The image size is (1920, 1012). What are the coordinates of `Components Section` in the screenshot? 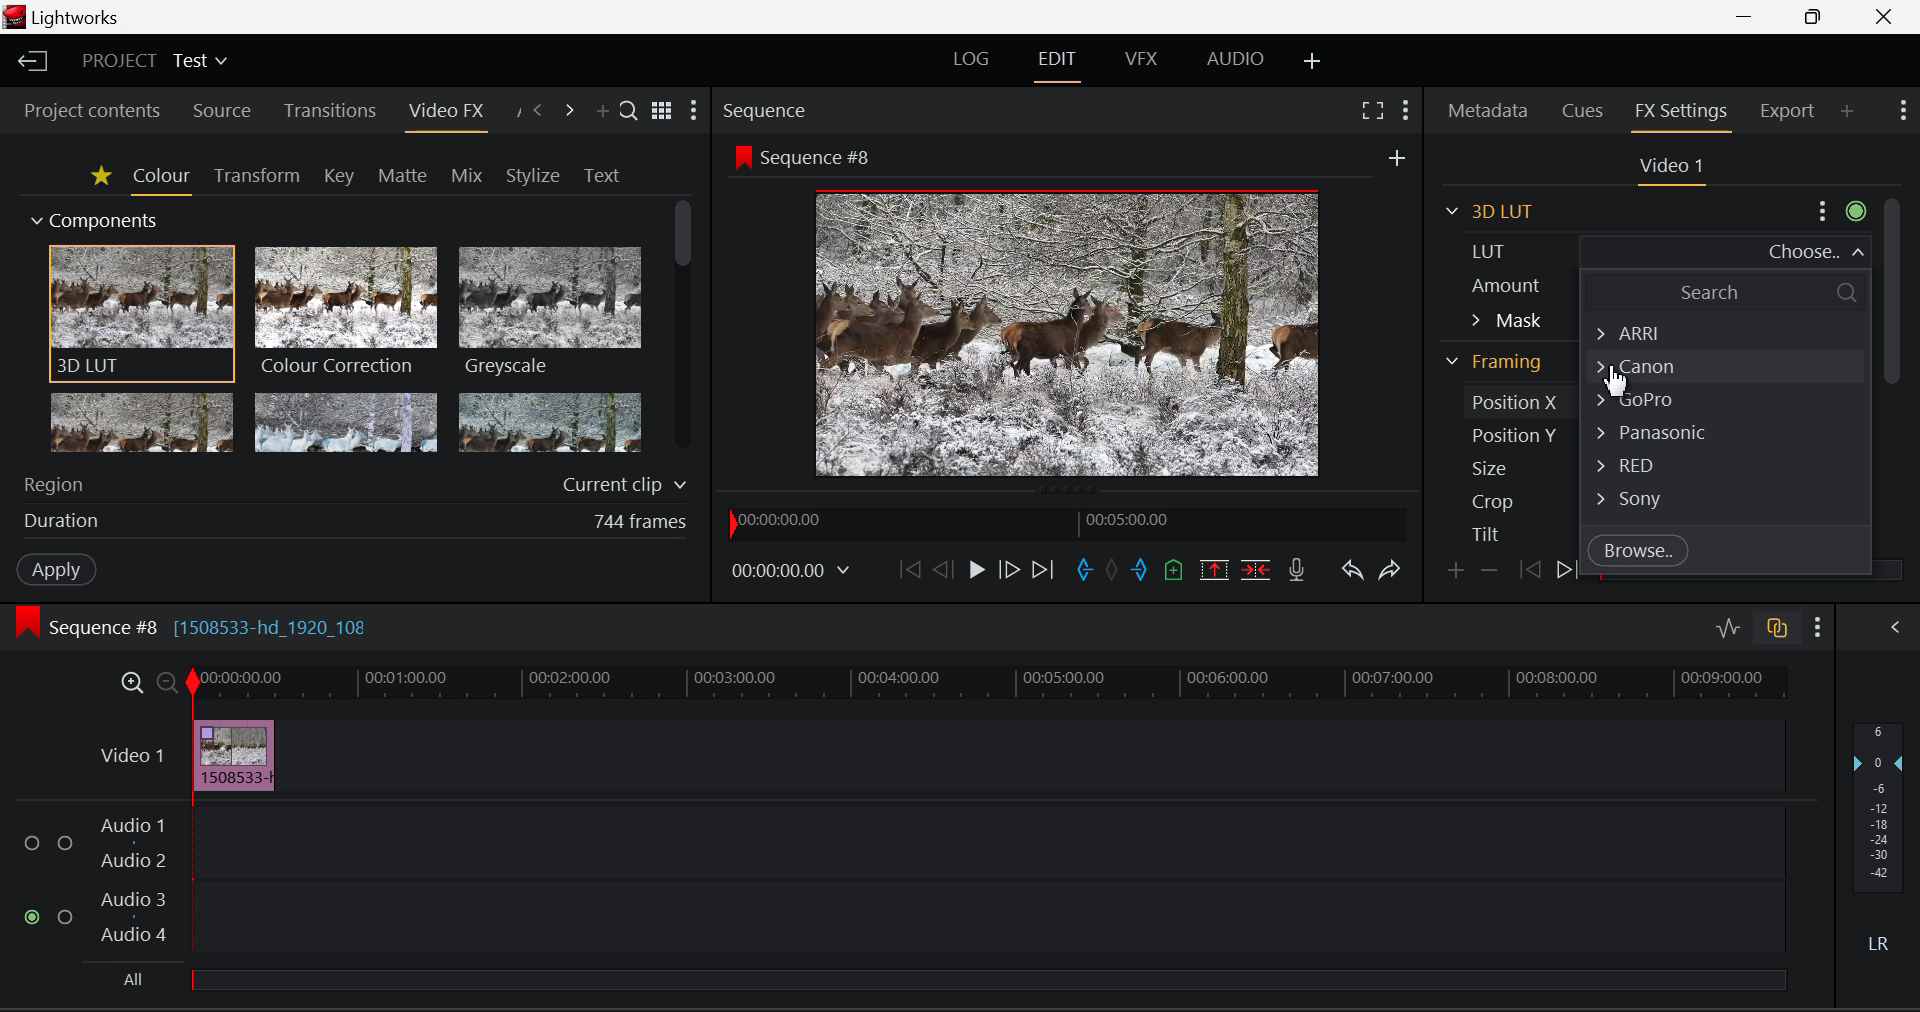 It's located at (97, 218).